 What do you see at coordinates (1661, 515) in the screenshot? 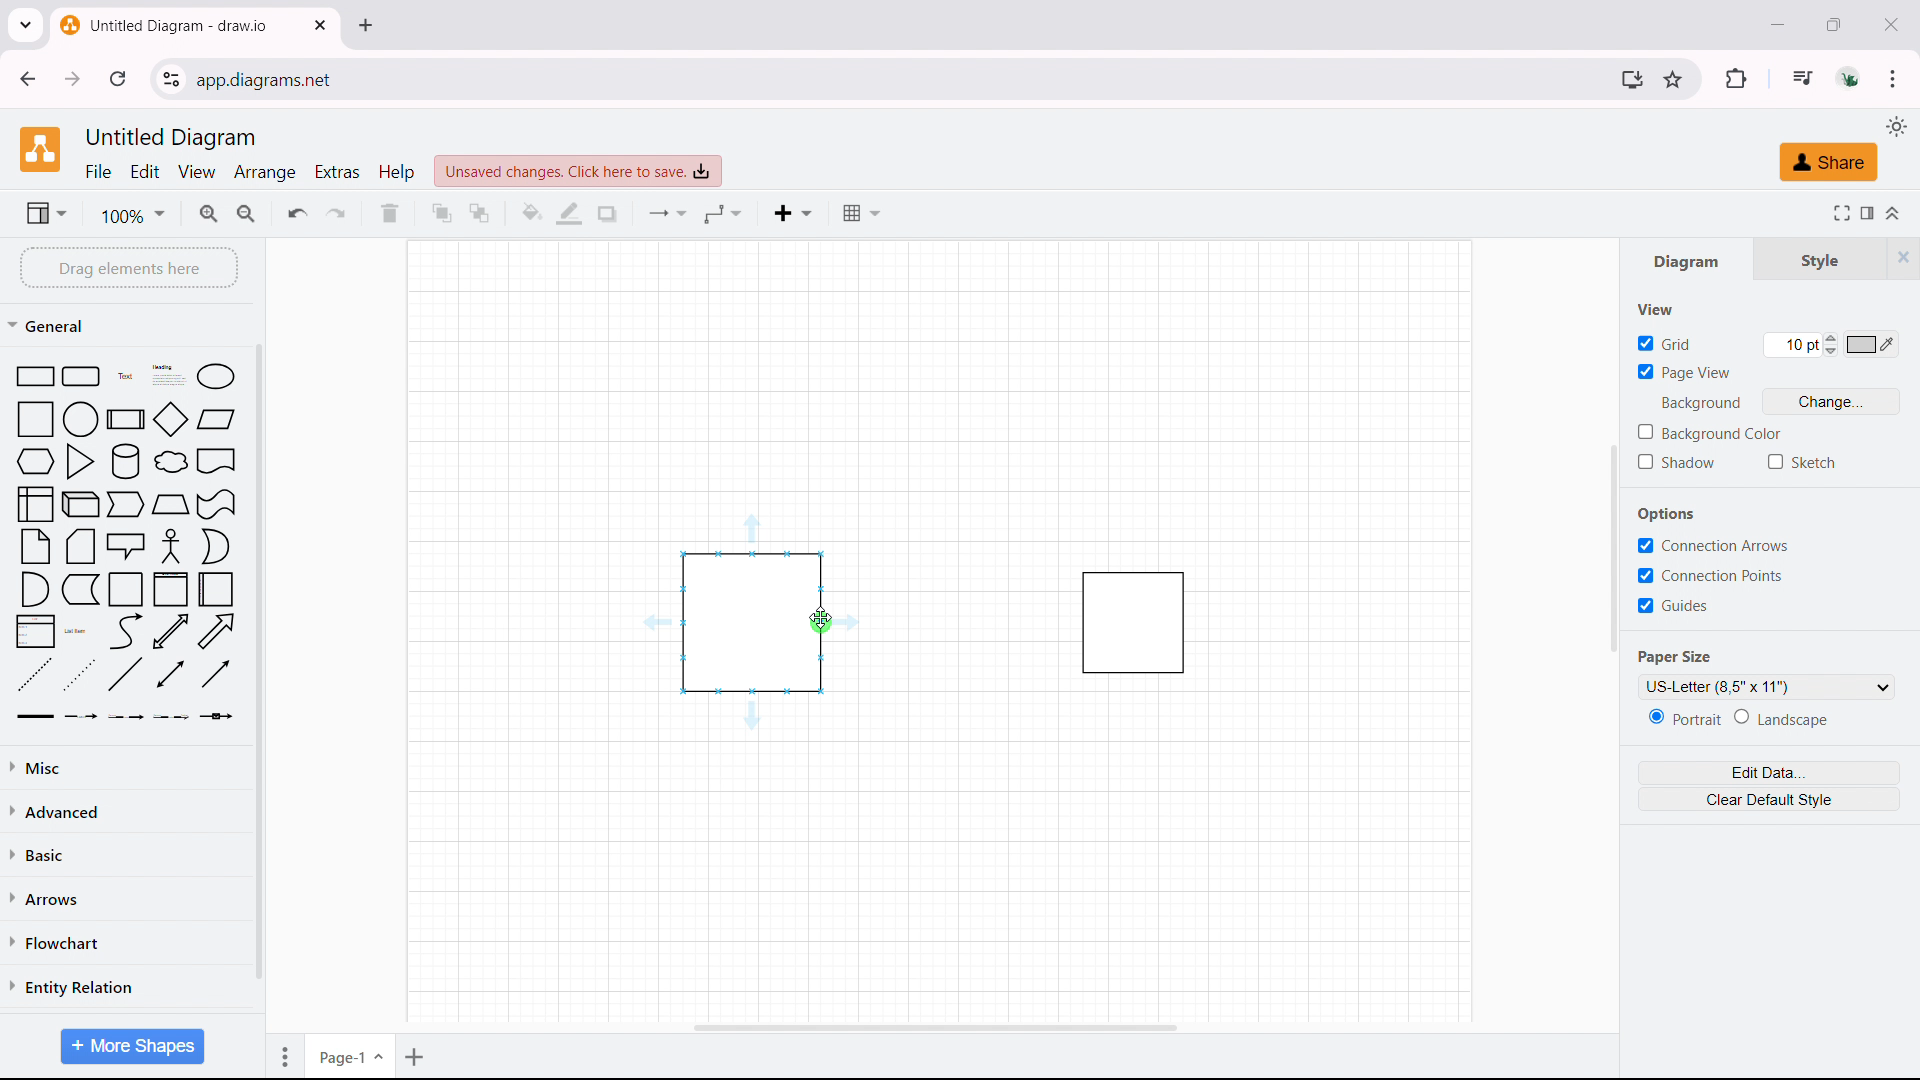
I see `Options` at bounding box center [1661, 515].